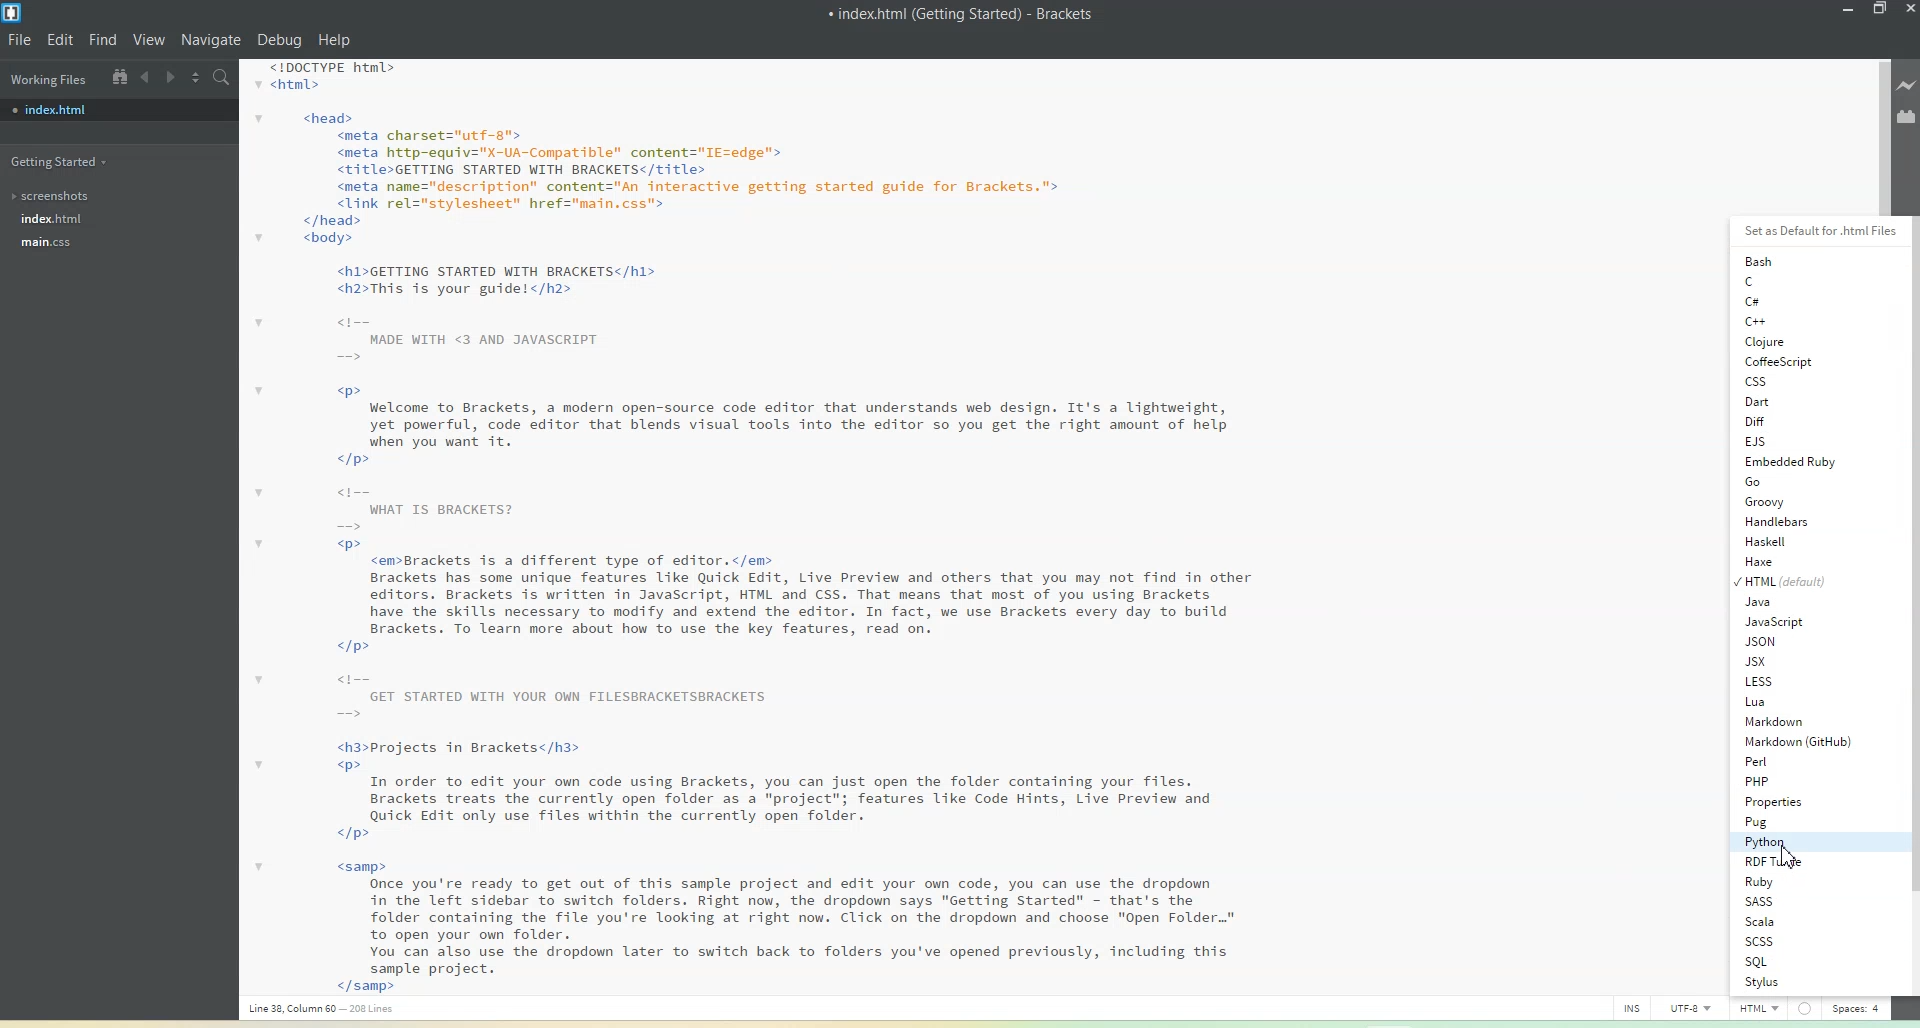 The image size is (1920, 1028). Describe the element at coordinates (1779, 421) in the screenshot. I see `Diff` at that location.